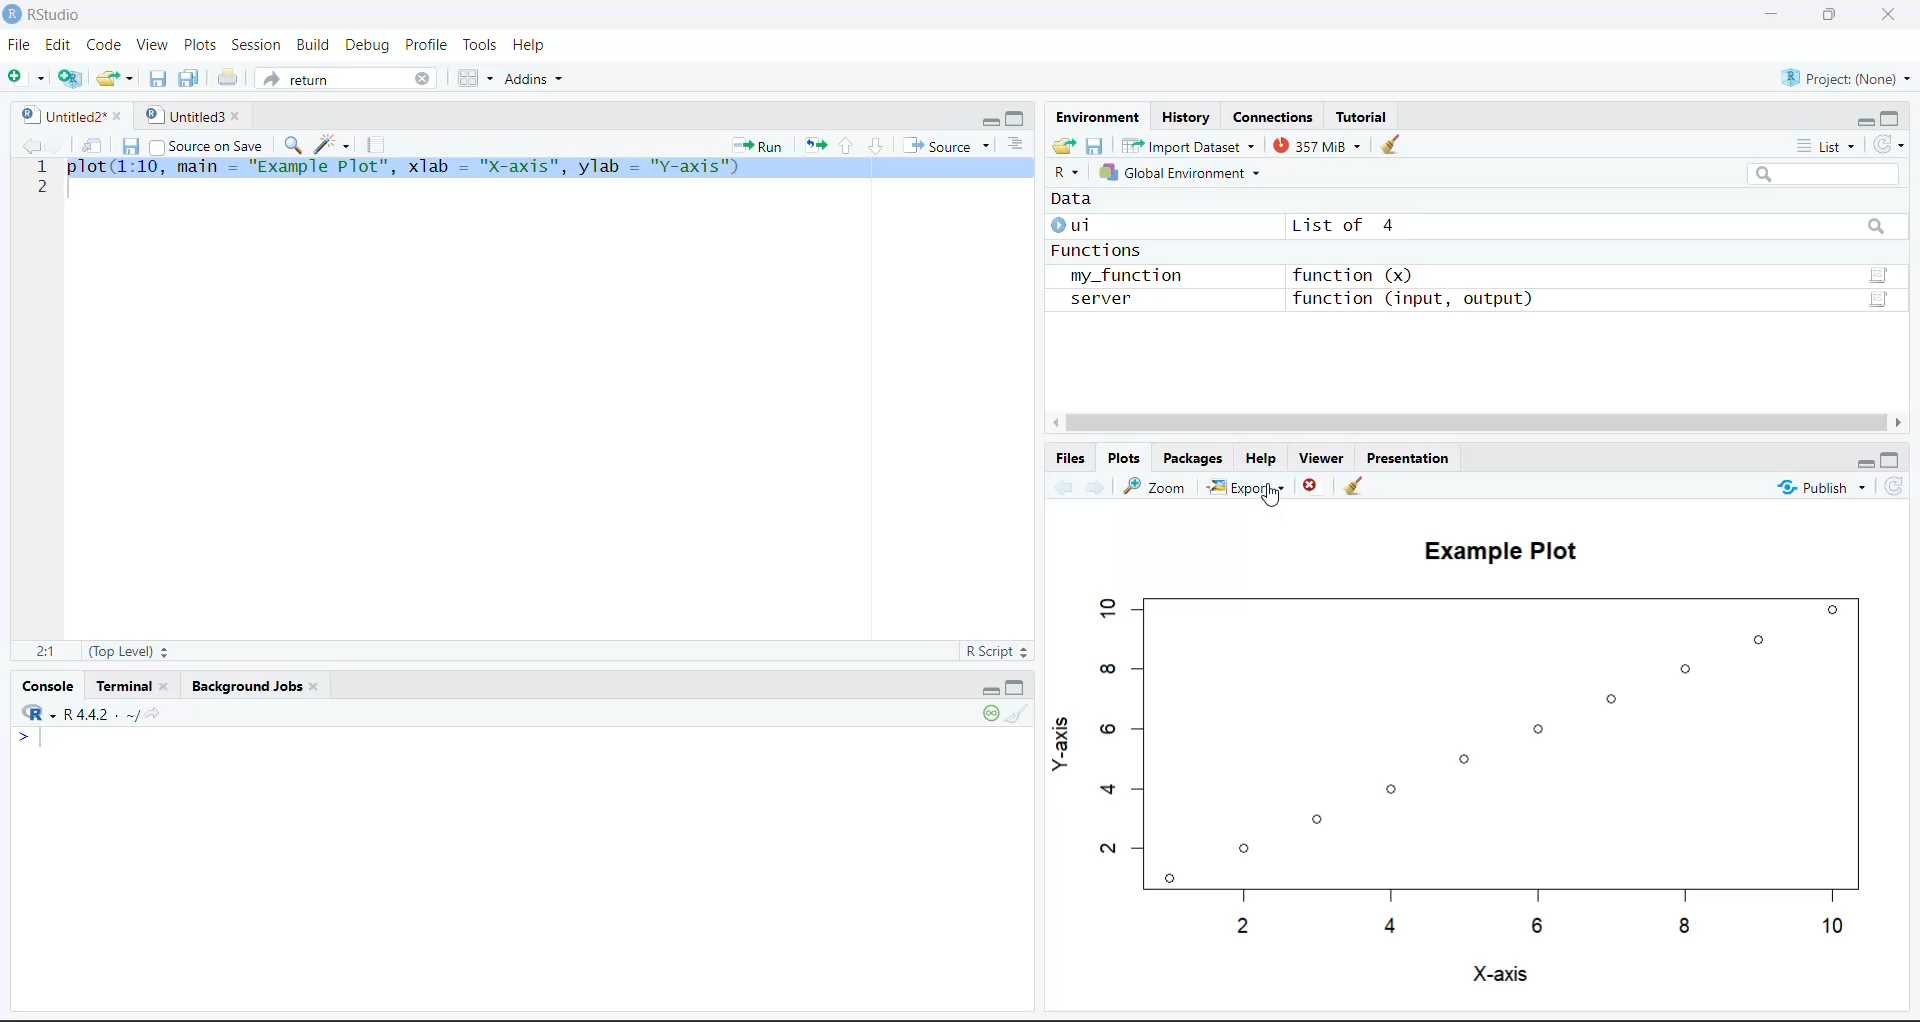 The width and height of the screenshot is (1920, 1022). I want to click on Save all open documents (Ctrl + Alt + S), so click(190, 80).